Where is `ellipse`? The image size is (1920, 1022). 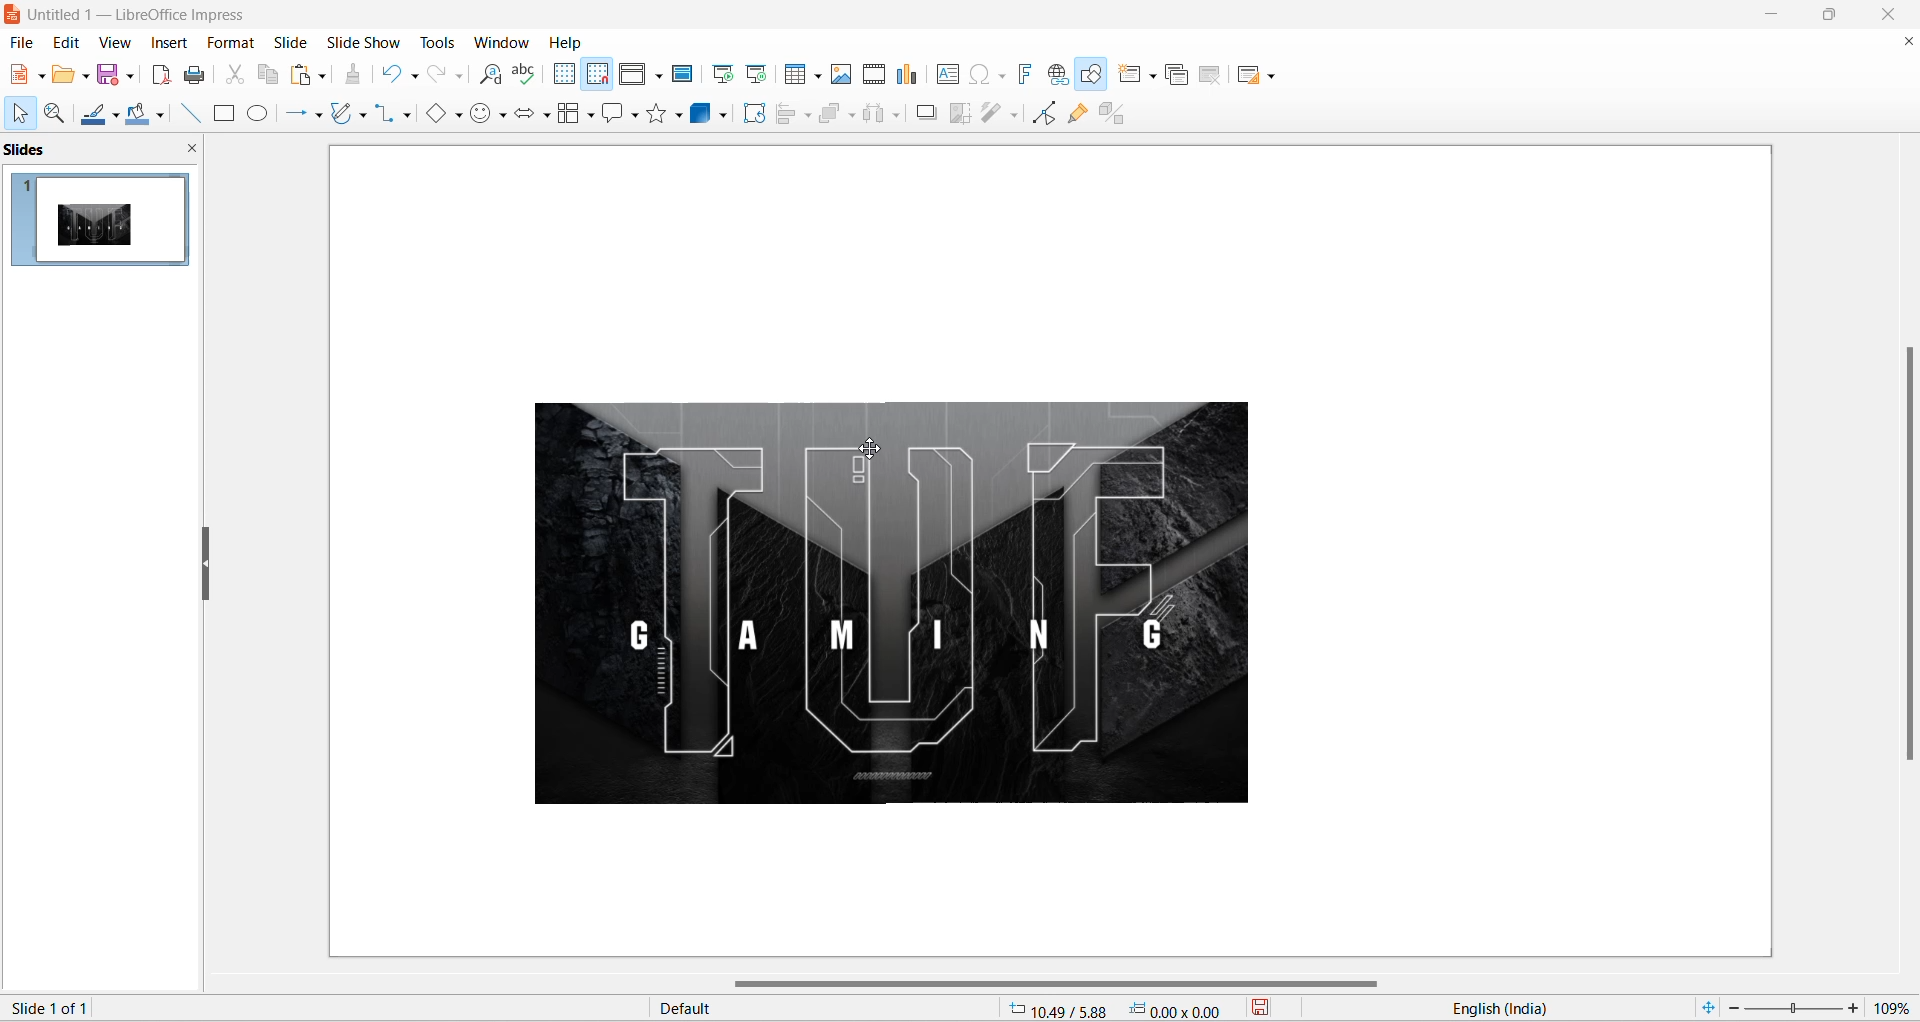 ellipse is located at coordinates (260, 113).